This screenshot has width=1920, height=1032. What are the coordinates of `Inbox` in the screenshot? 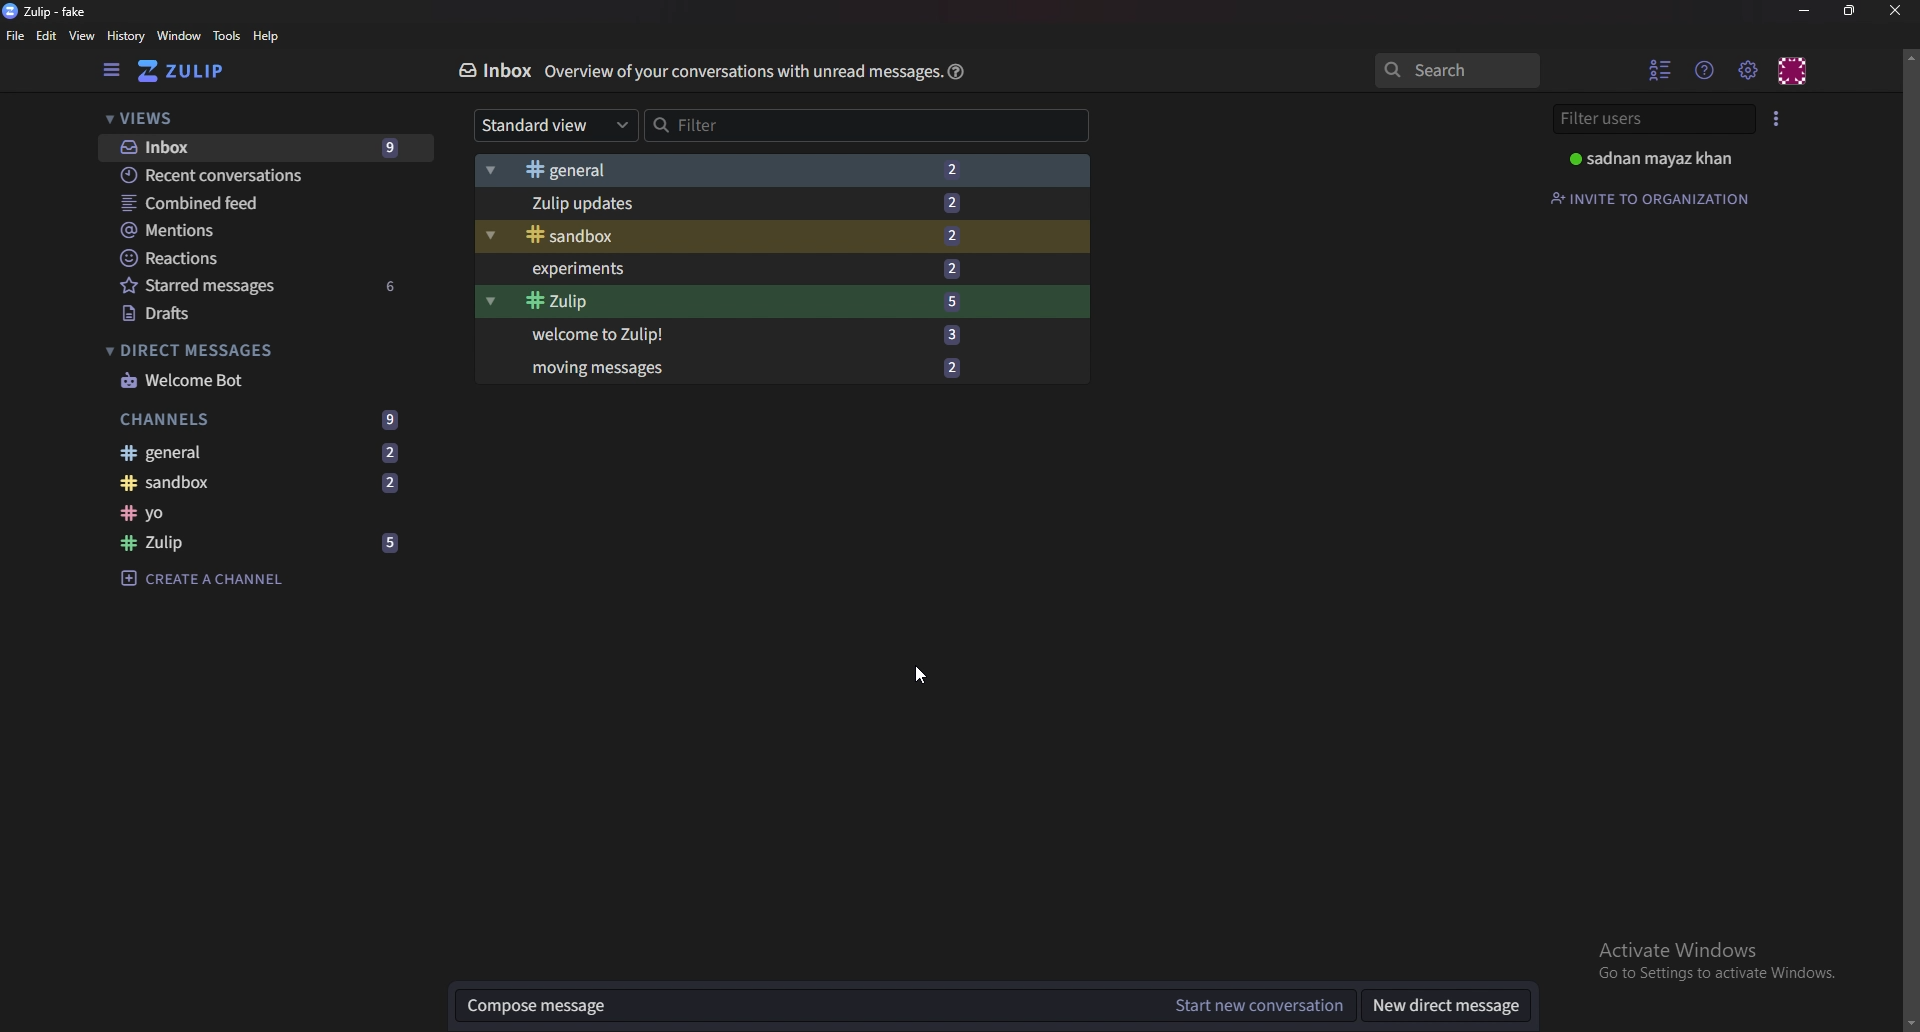 It's located at (491, 69).